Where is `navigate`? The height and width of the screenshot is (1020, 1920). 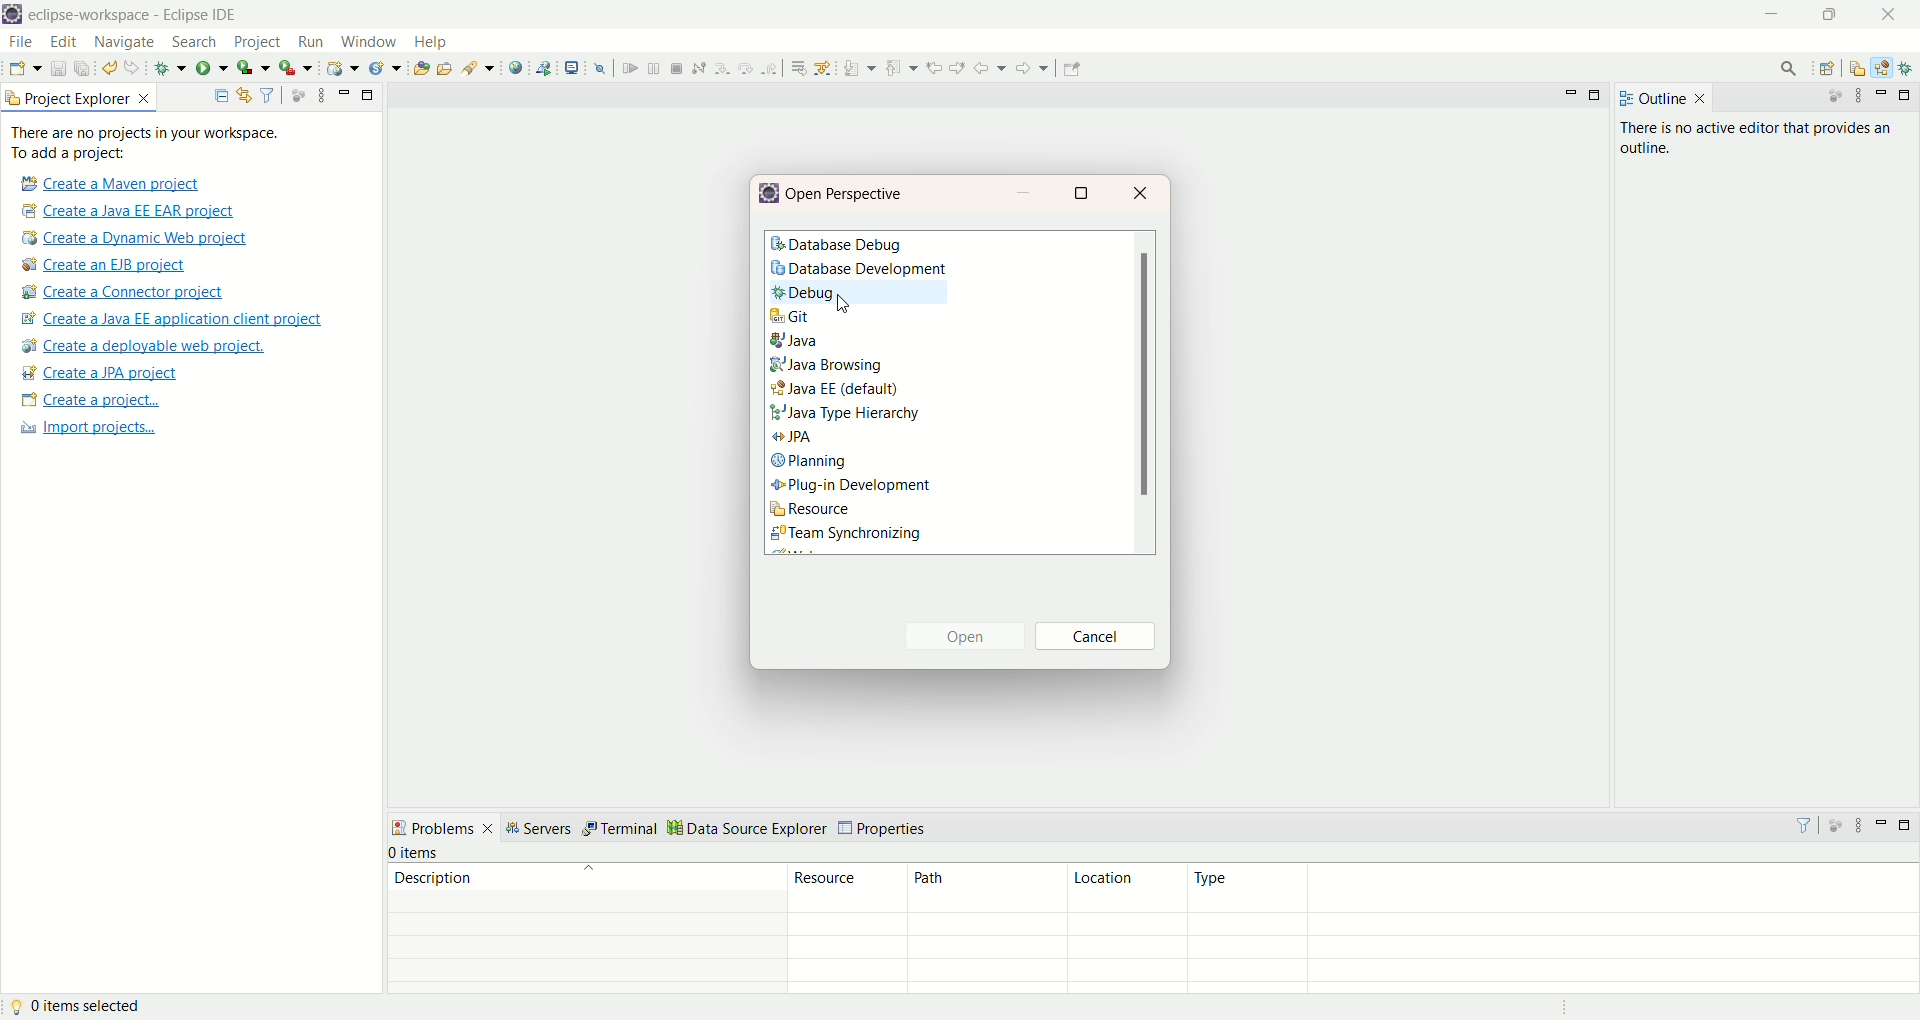
navigate is located at coordinates (127, 44).